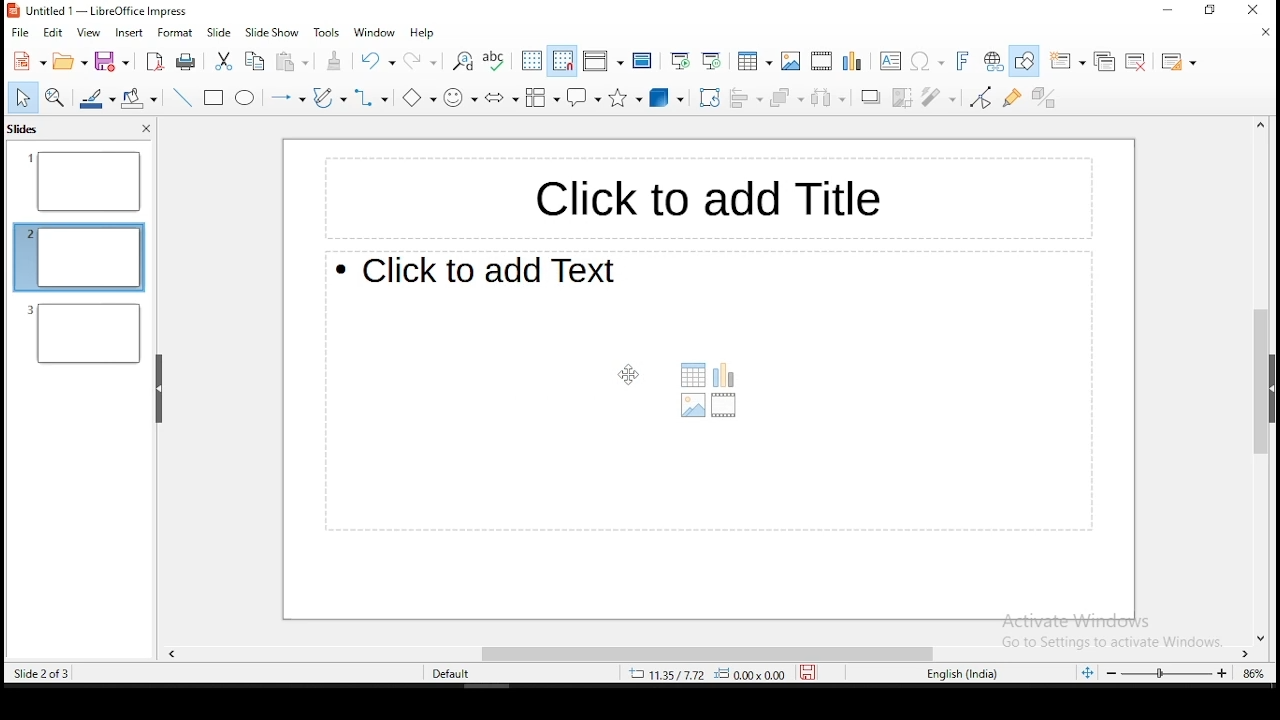 Image resolution: width=1280 pixels, height=720 pixels. Describe the element at coordinates (72, 61) in the screenshot. I see `open` at that location.